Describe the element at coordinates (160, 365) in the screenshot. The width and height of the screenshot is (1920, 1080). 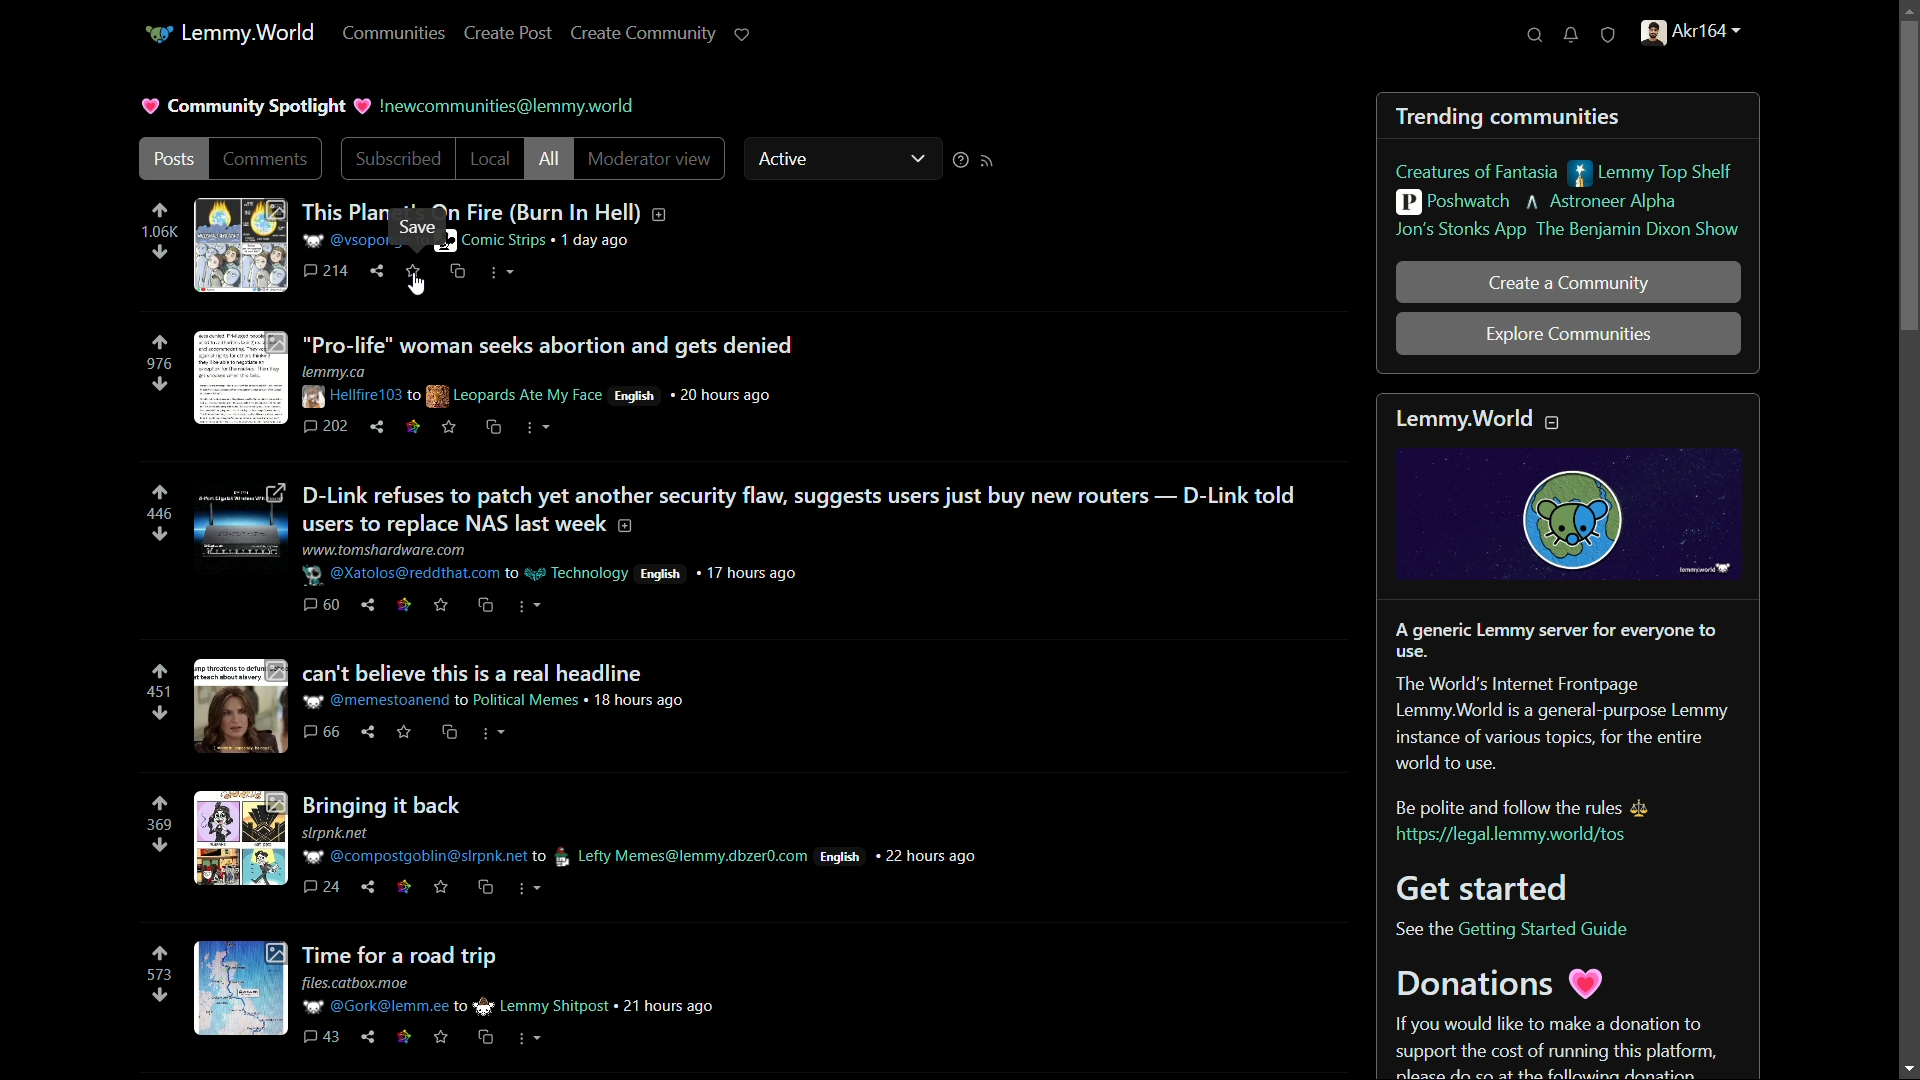
I see `number of votes` at that location.